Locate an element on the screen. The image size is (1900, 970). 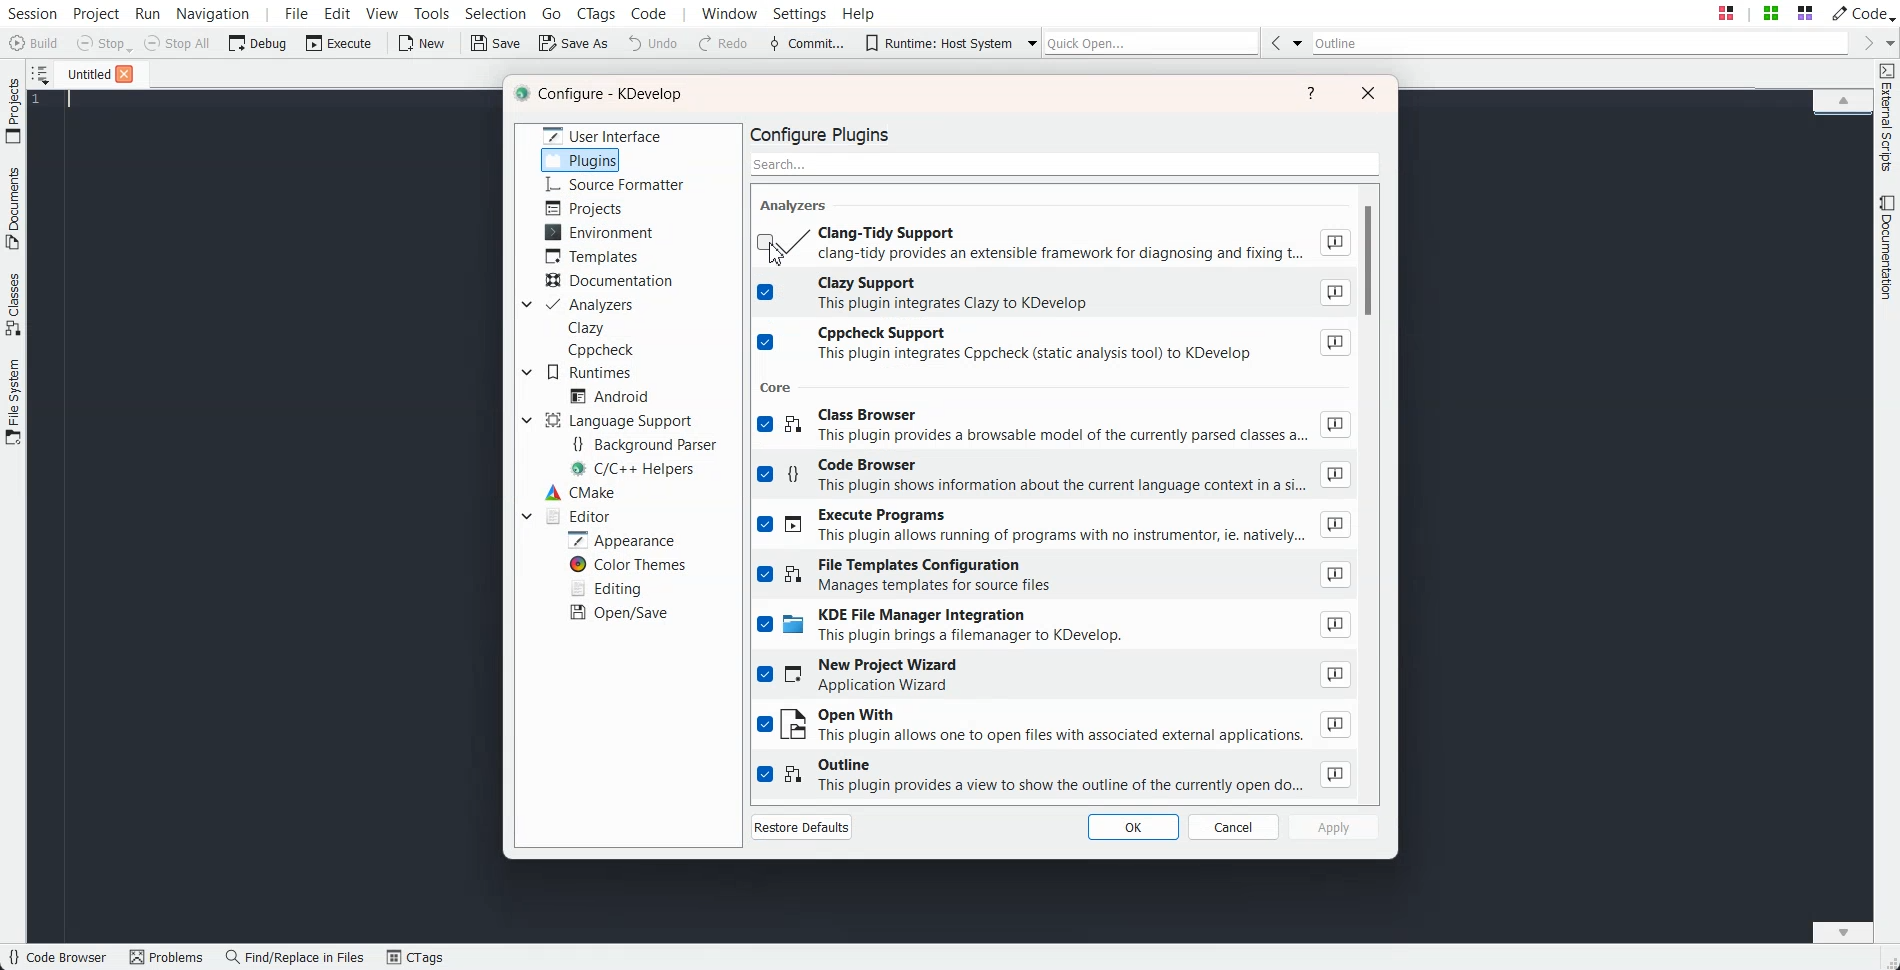
Help is located at coordinates (859, 12).